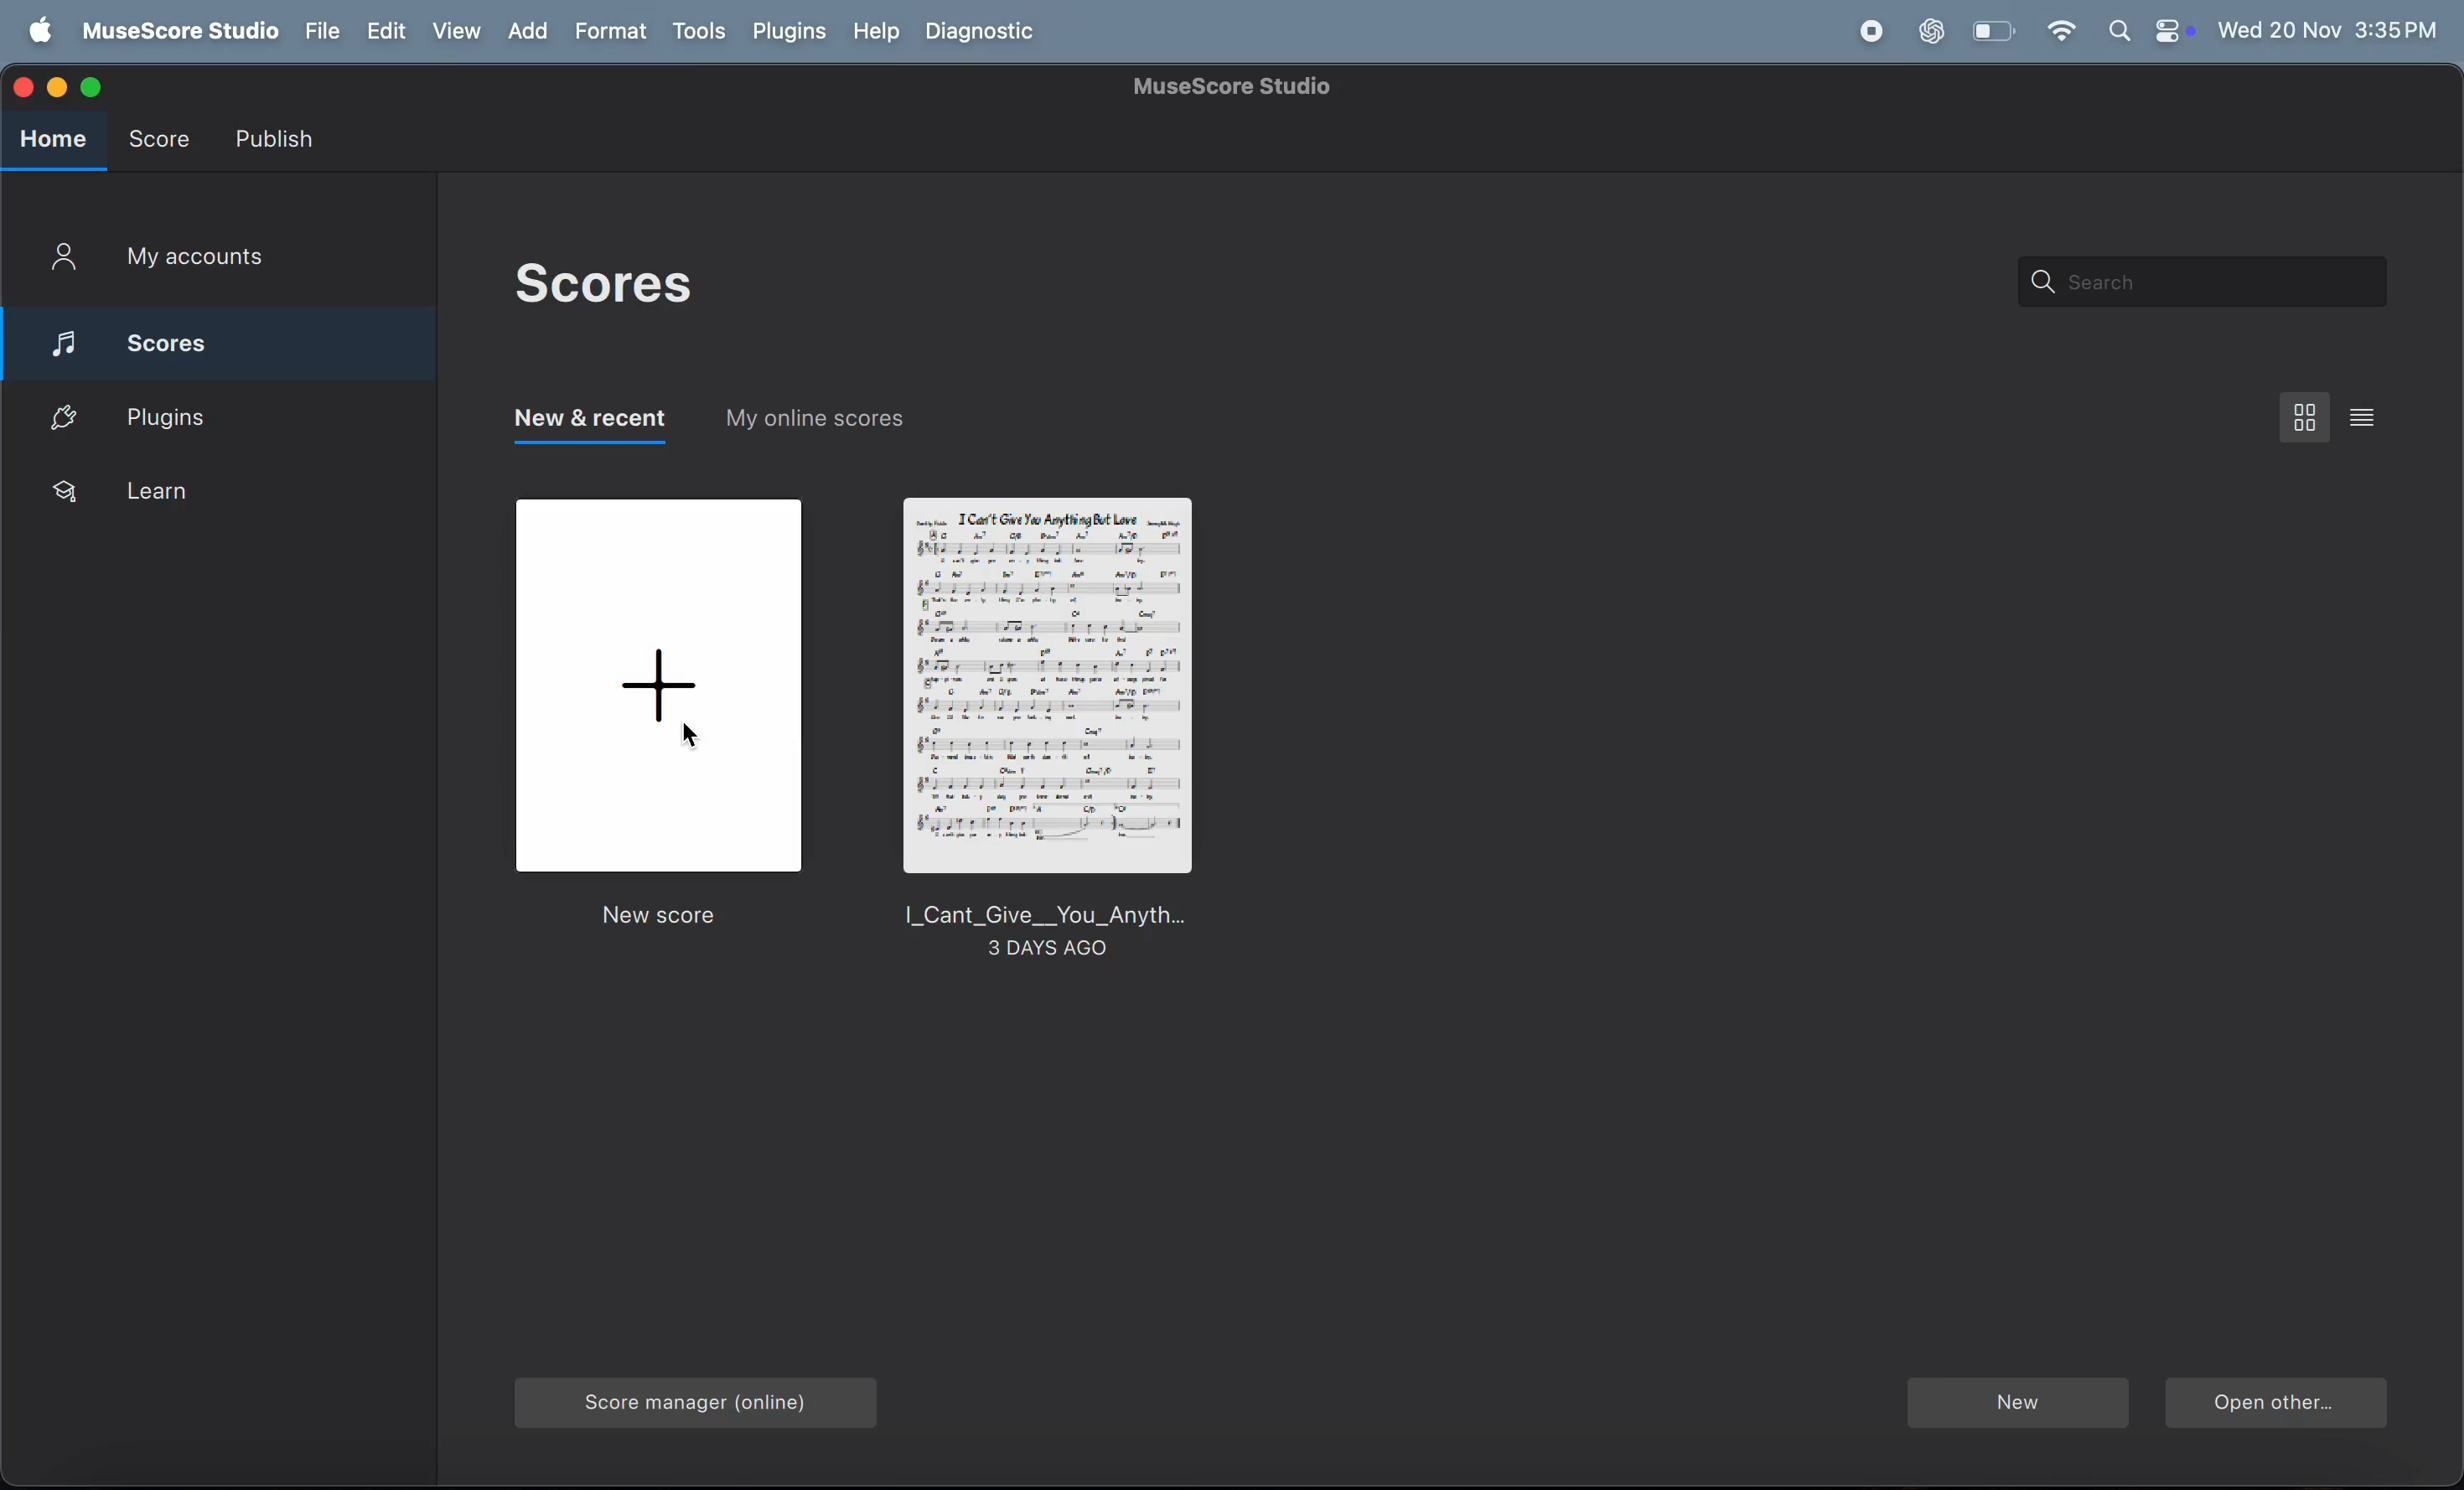  I want to click on My online courses, so click(814, 425).